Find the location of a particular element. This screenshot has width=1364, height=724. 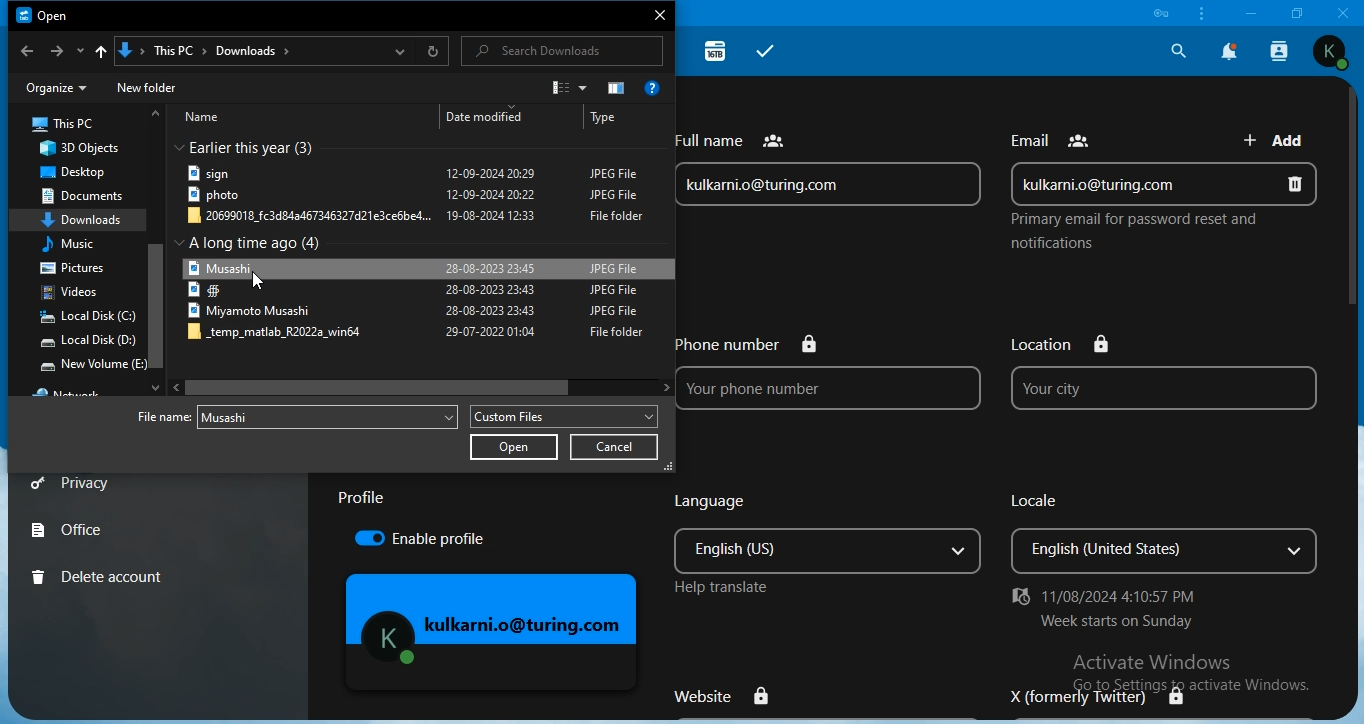

cancel is located at coordinates (614, 448).